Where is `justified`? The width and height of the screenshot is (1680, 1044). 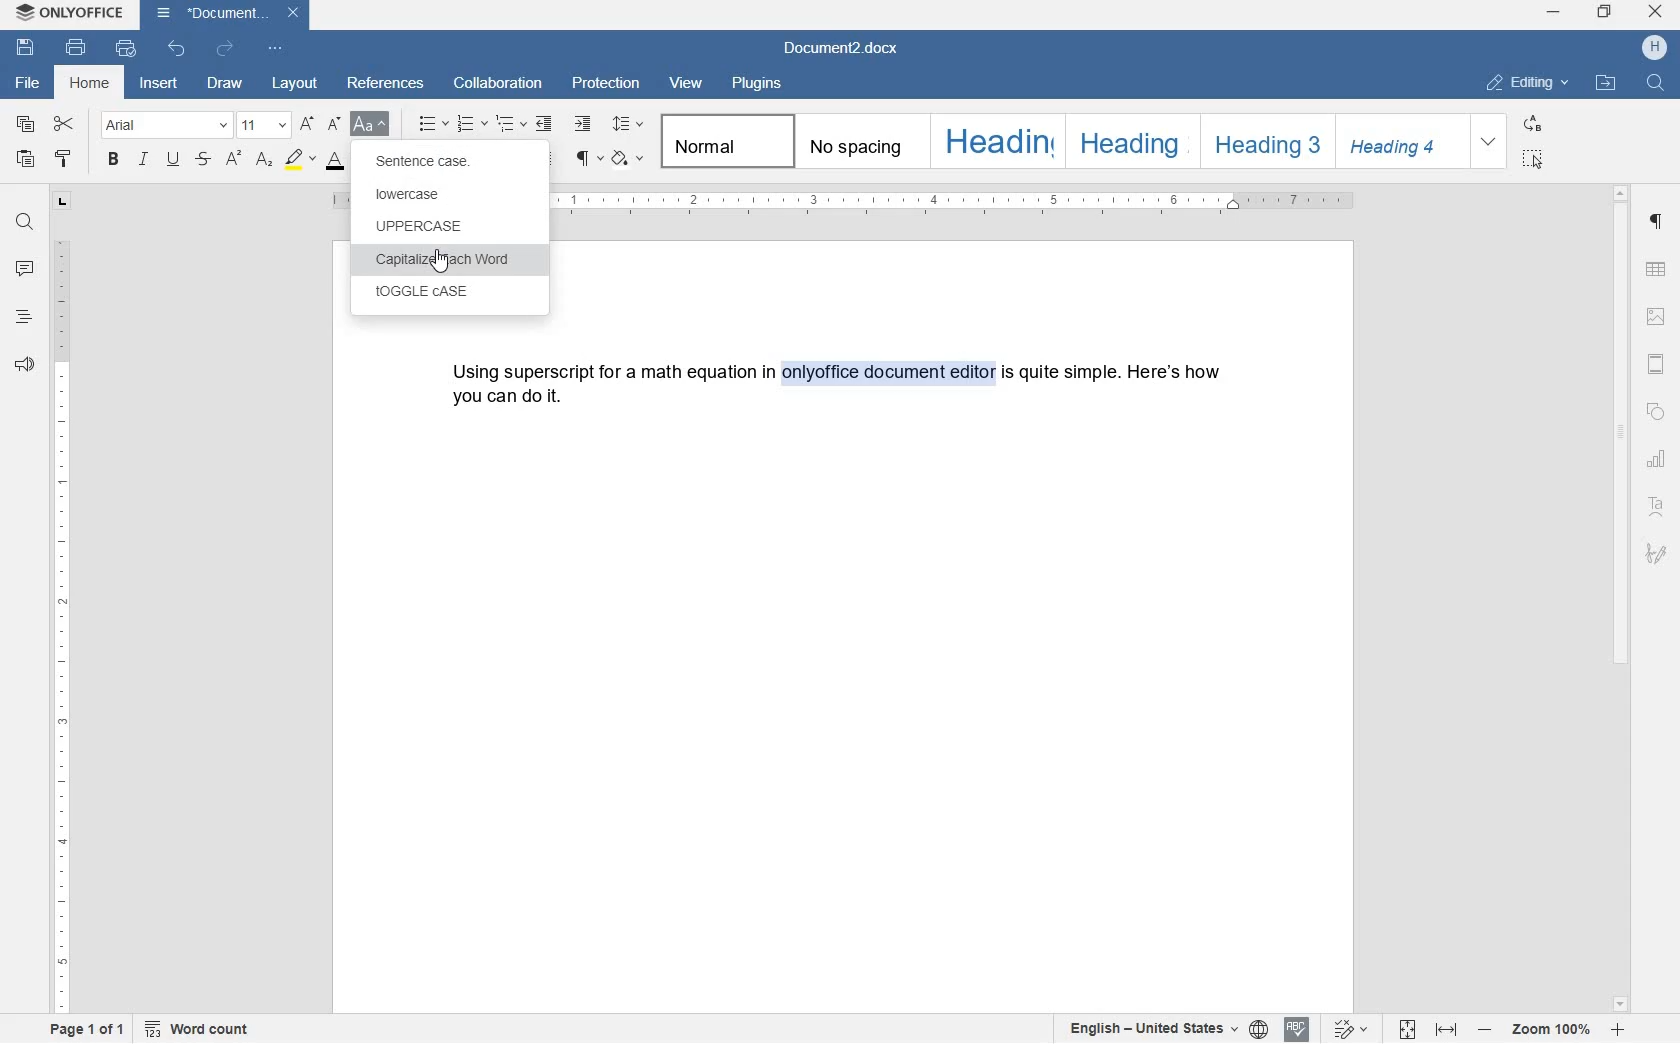 justified is located at coordinates (545, 159).